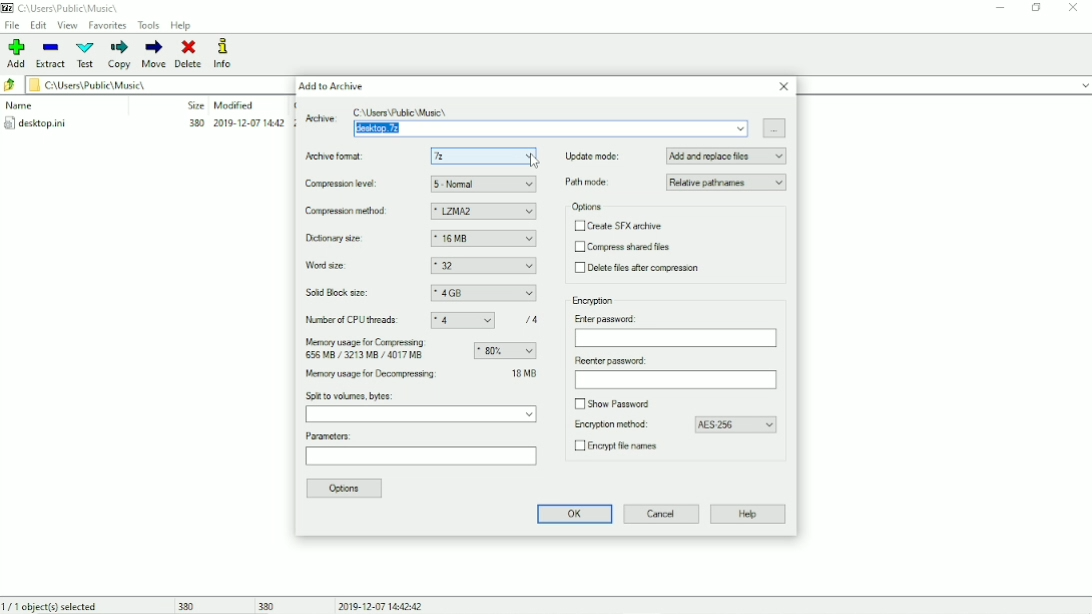  What do you see at coordinates (51, 56) in the screenshot?
I see `Extract` at bounding box center [51, 56].